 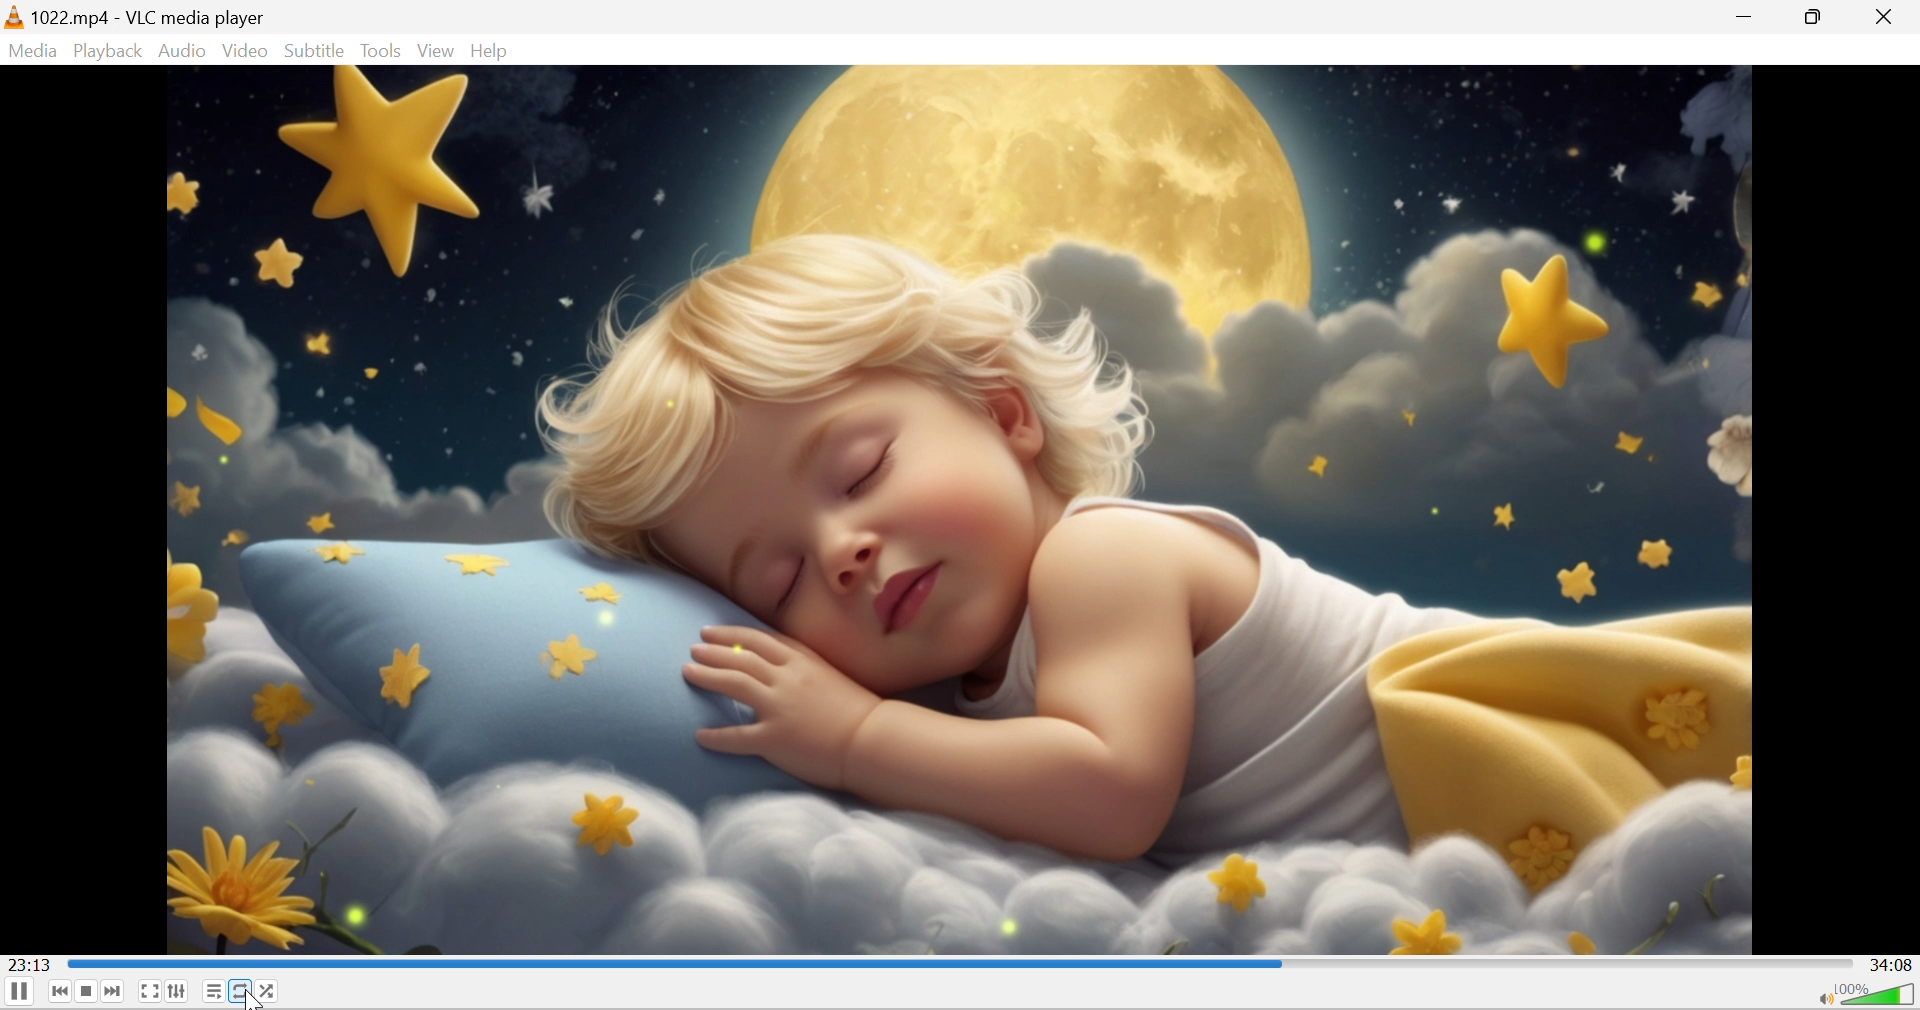 I want to click on Audio, so click(x=184, y=52).